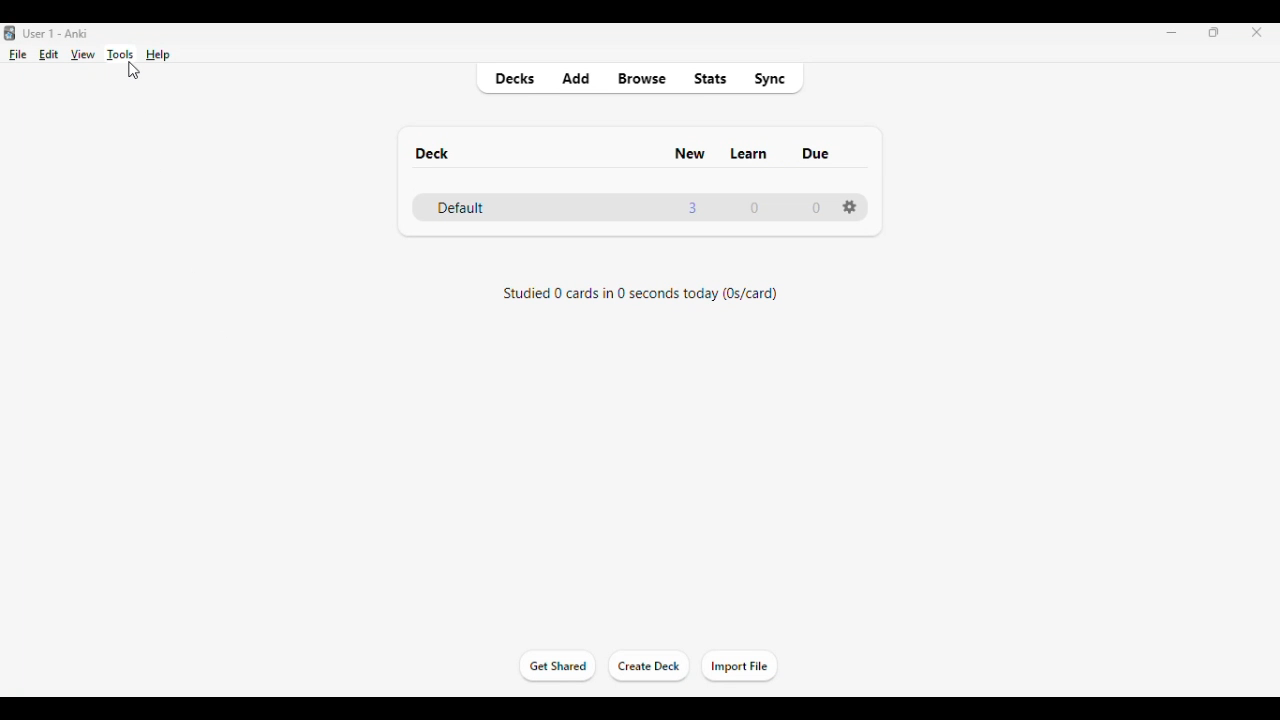 This screenshot has height=720, width=1280. Describe the element at coordinates (1172, 33) in the screenshot. I see `minimize` at that location.